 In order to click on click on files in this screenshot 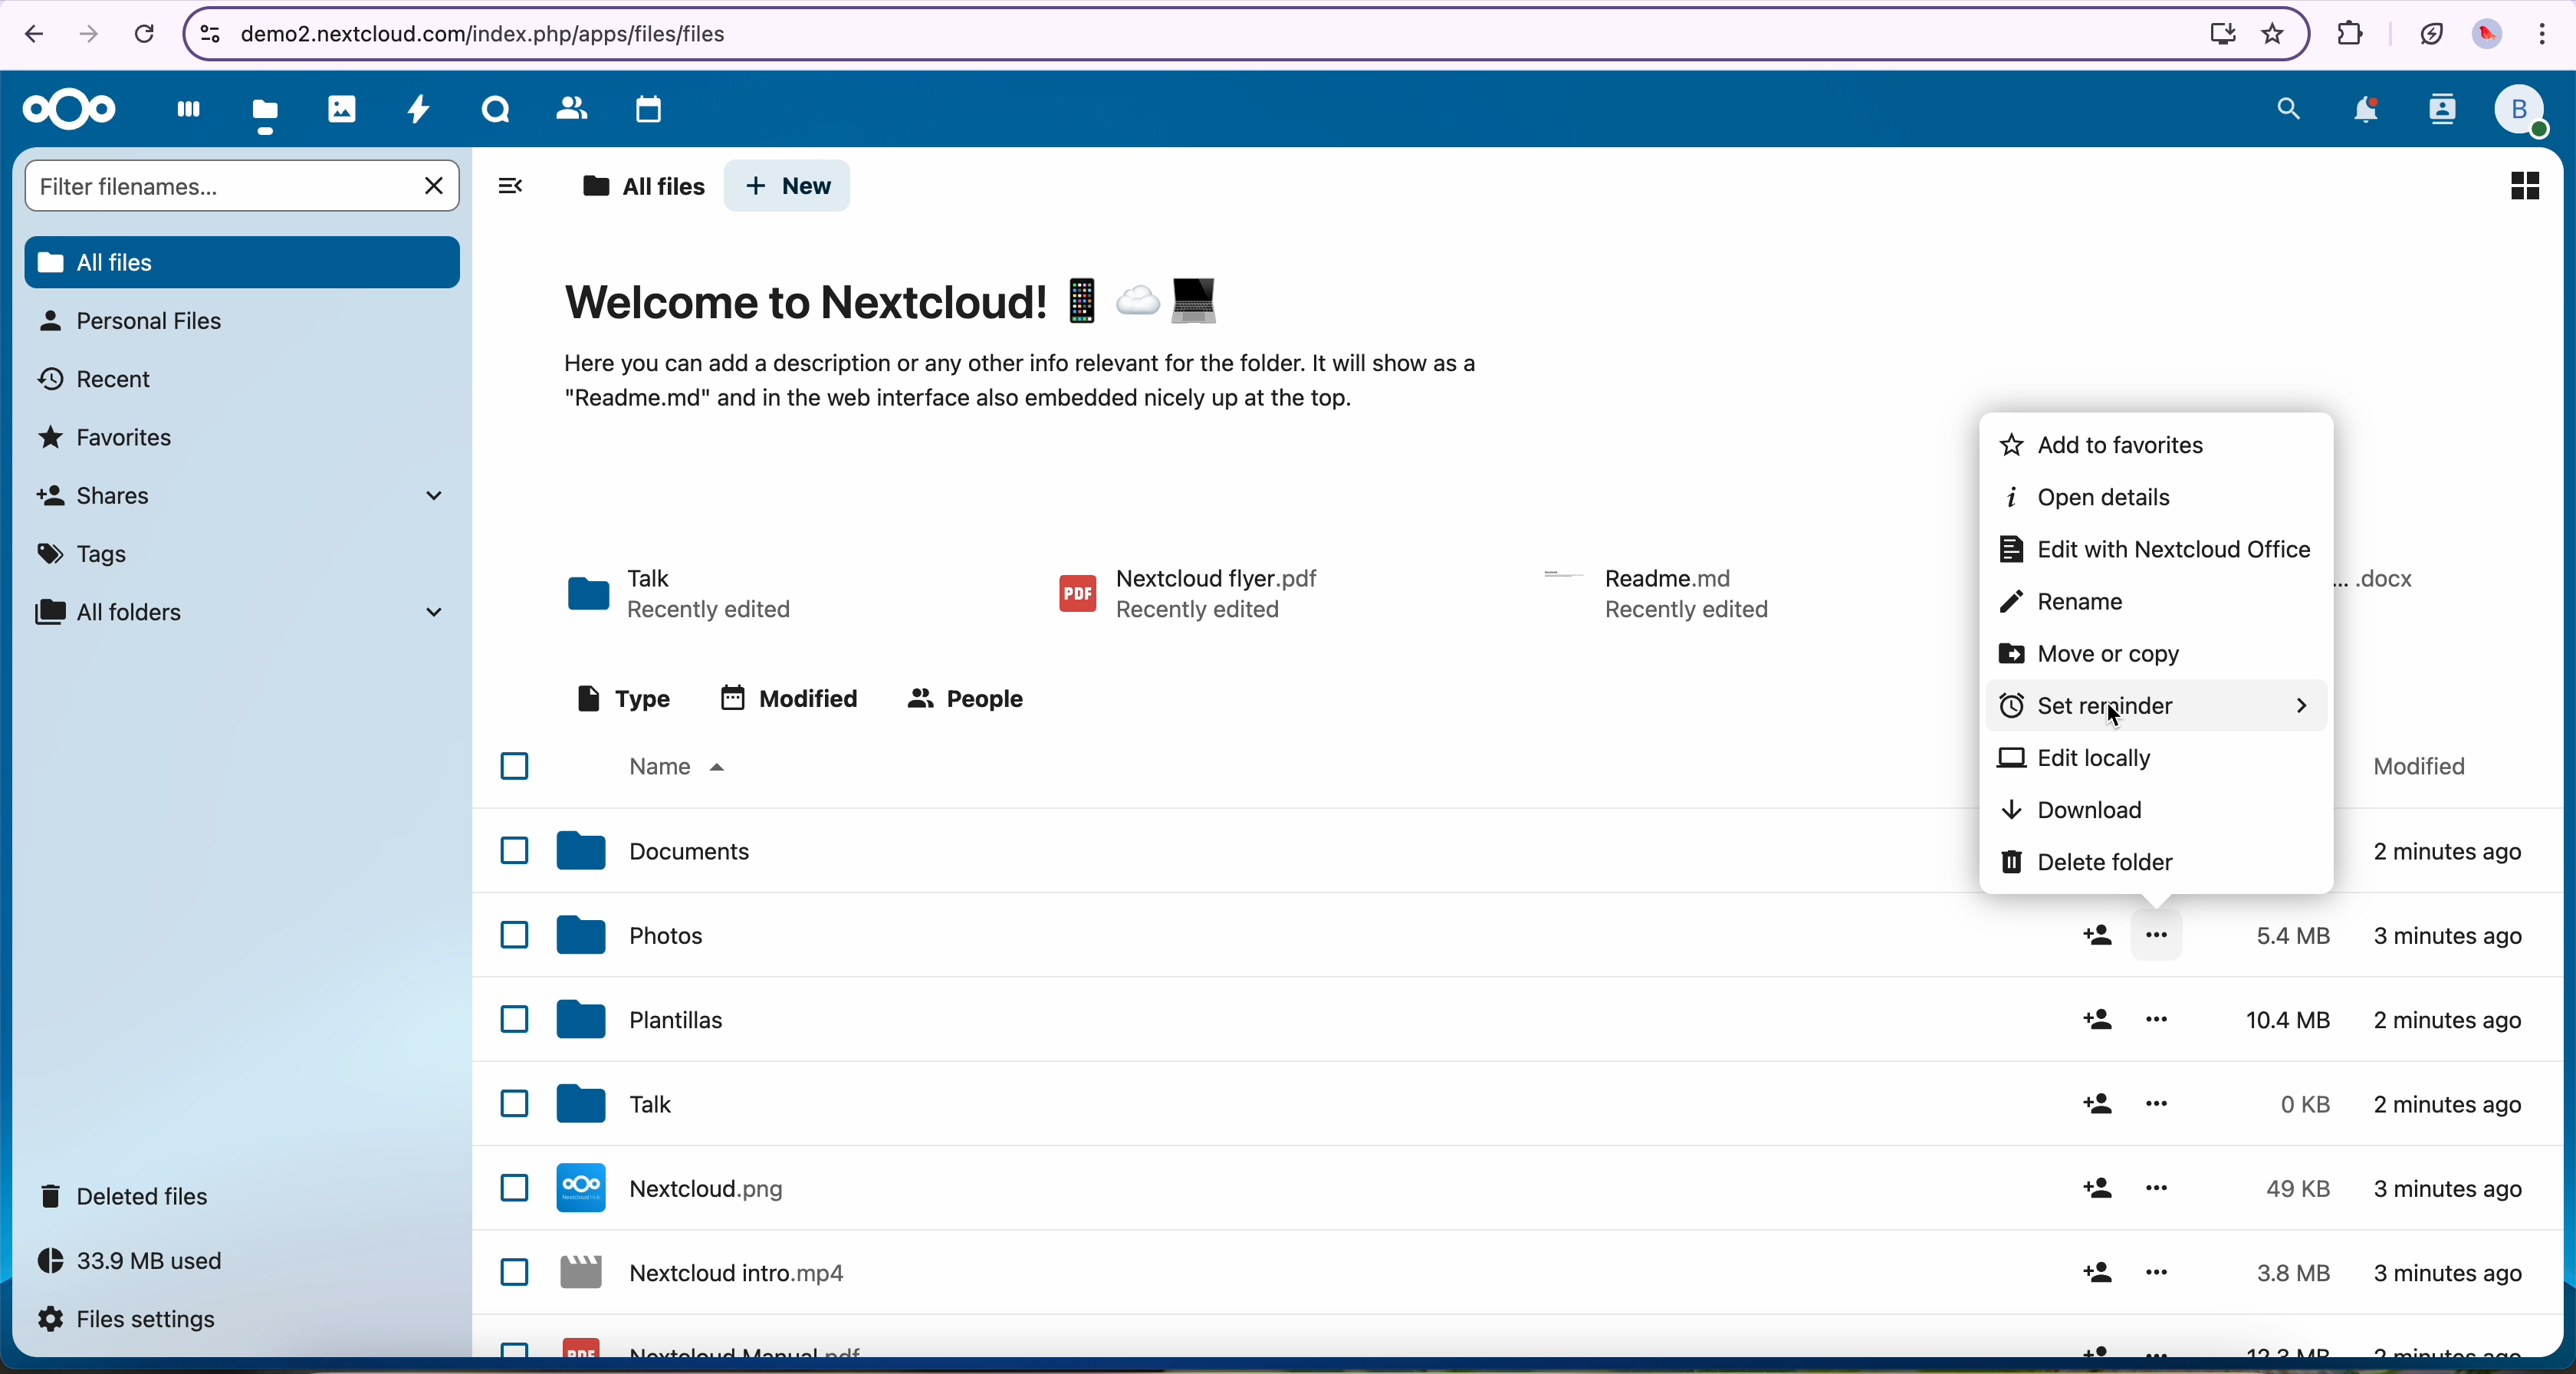, I will do `click(270, 105)`.